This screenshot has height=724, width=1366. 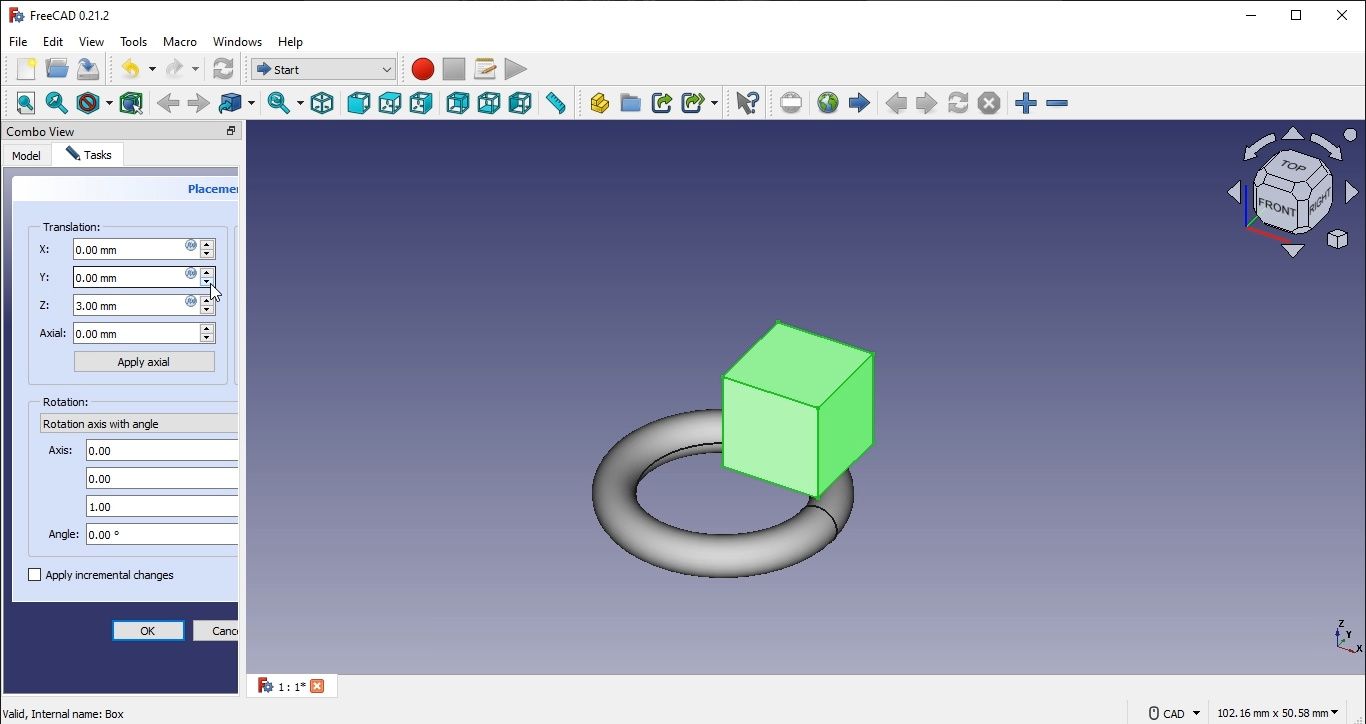 What do you see at coordinates (423, 105) in the screenshot?
I see `ight` at bounding box center [423, 105].